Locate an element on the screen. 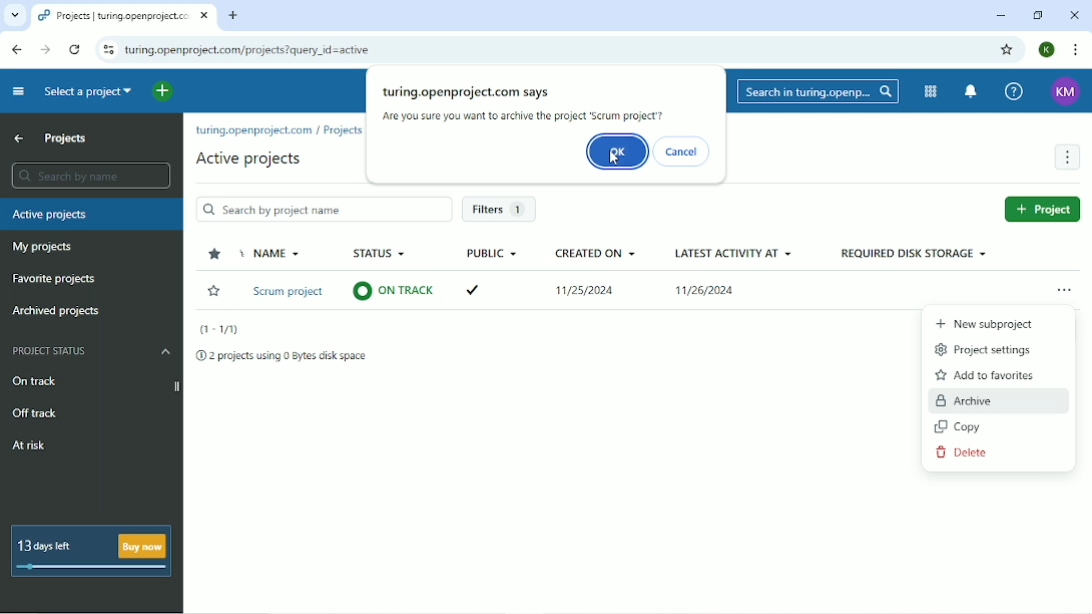  Public is located at coordinates (492, 253).